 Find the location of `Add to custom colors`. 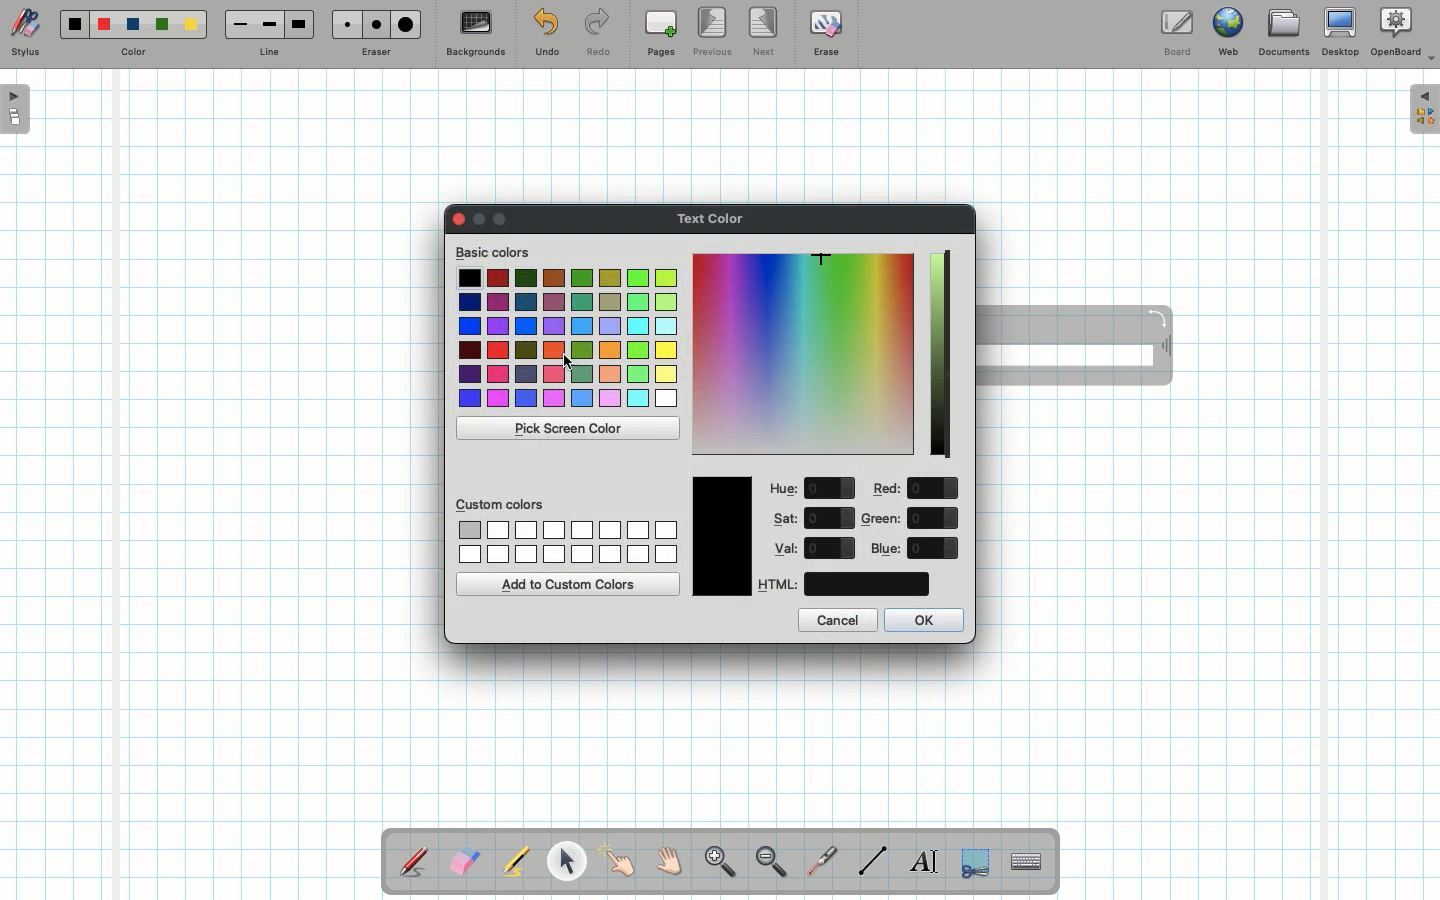

Add to custom colors is located at coordinates (569, 584).